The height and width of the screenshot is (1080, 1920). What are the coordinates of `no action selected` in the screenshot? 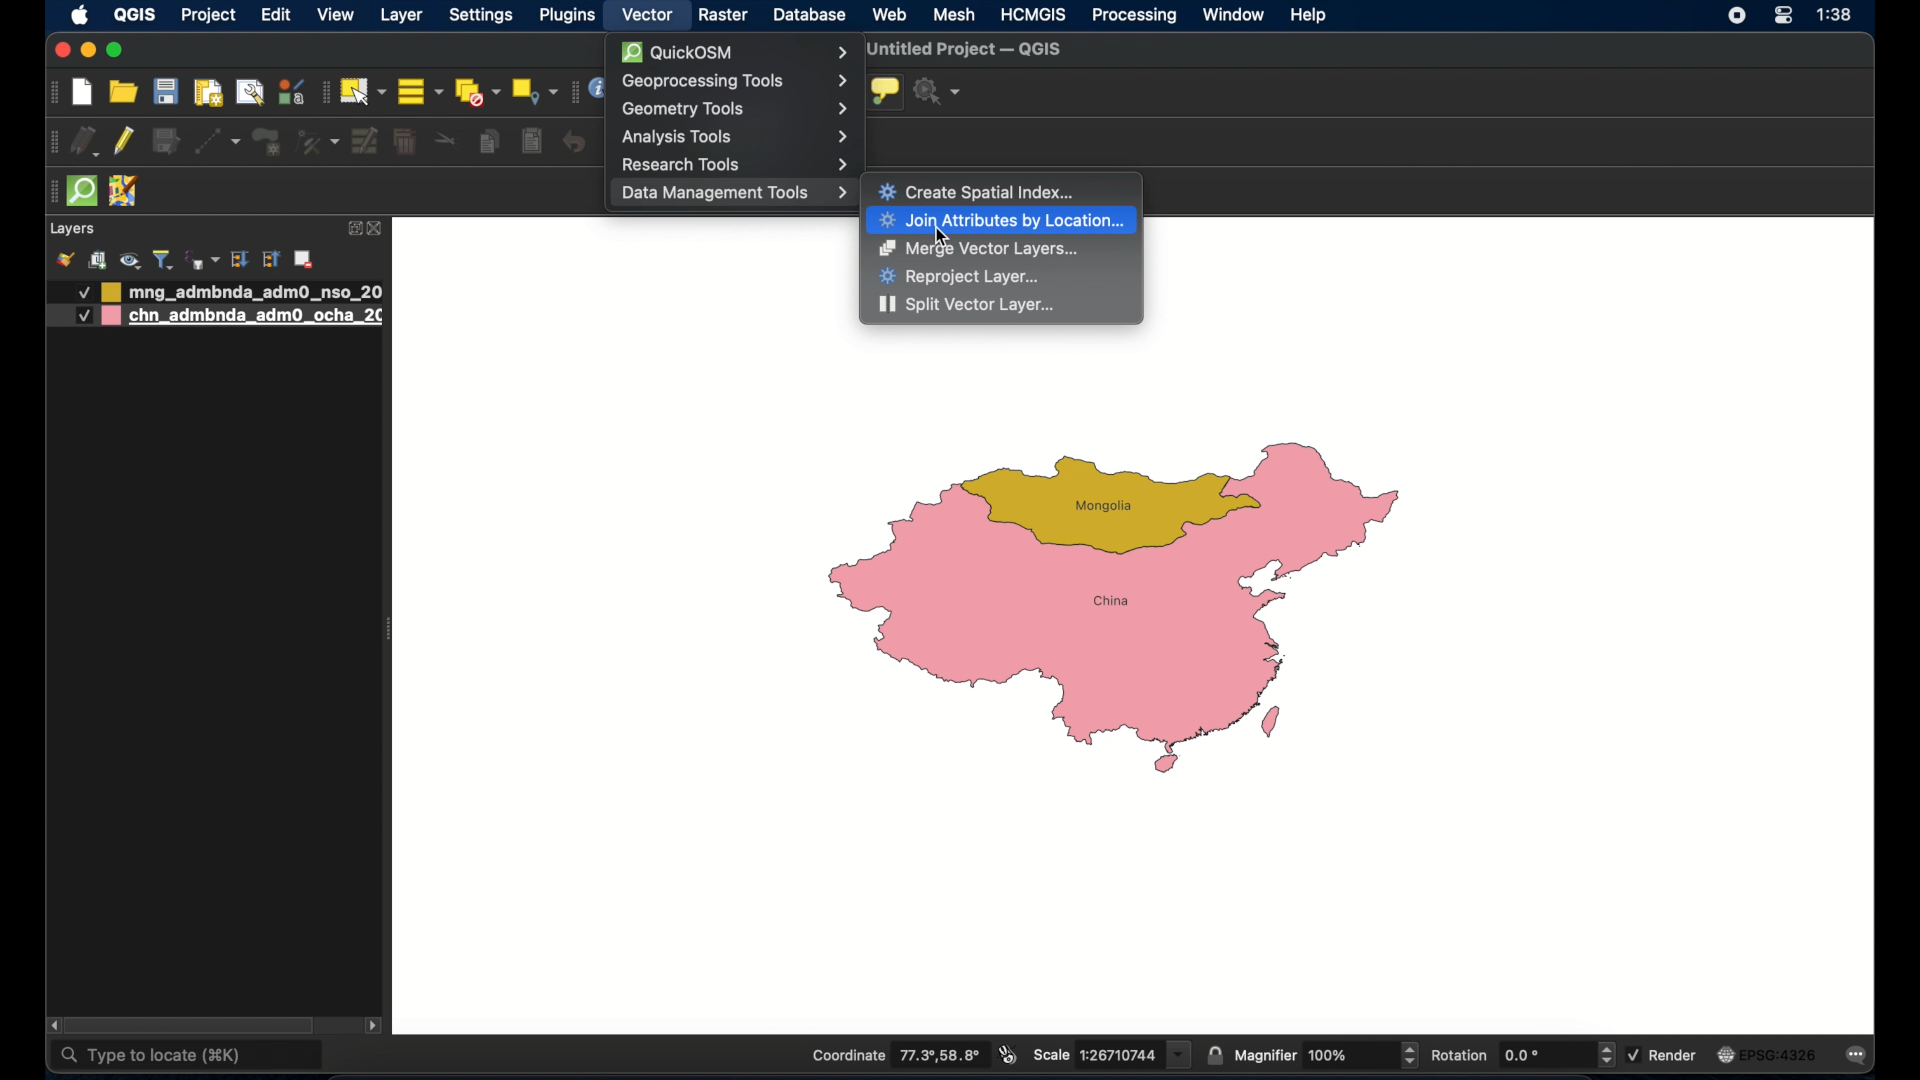 It's located at (941, 93).